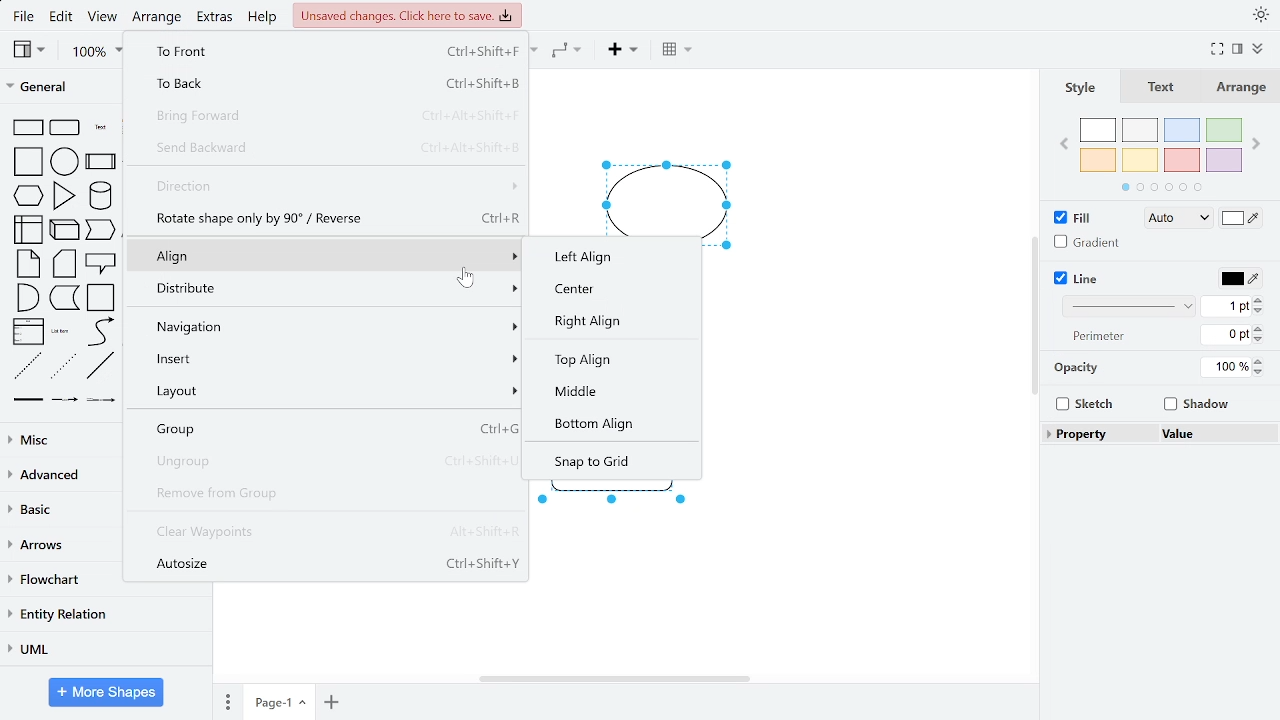 This screenshot has height=720, width=1280. I want to click on dotted line, so click(64, 367).